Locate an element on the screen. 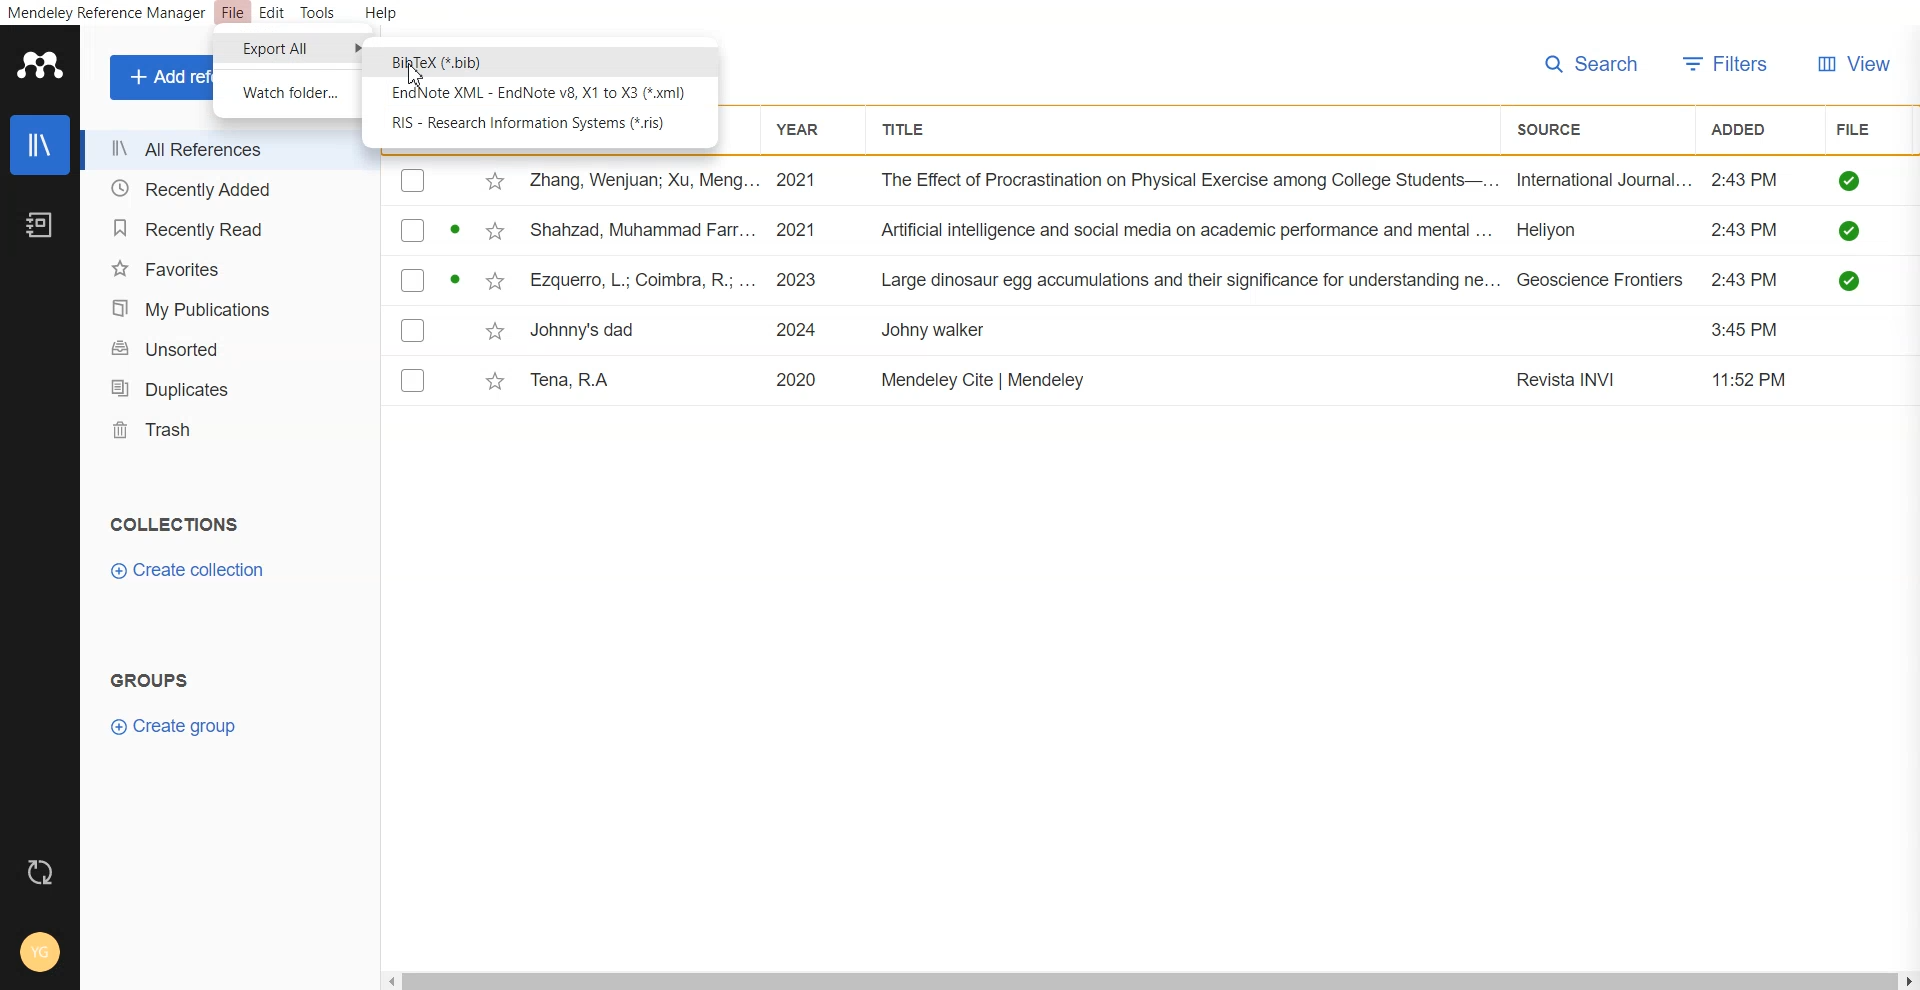 Image resolution: width=1920 pixels, height=990 pixels. Export All is located at coordinates (286, 49).